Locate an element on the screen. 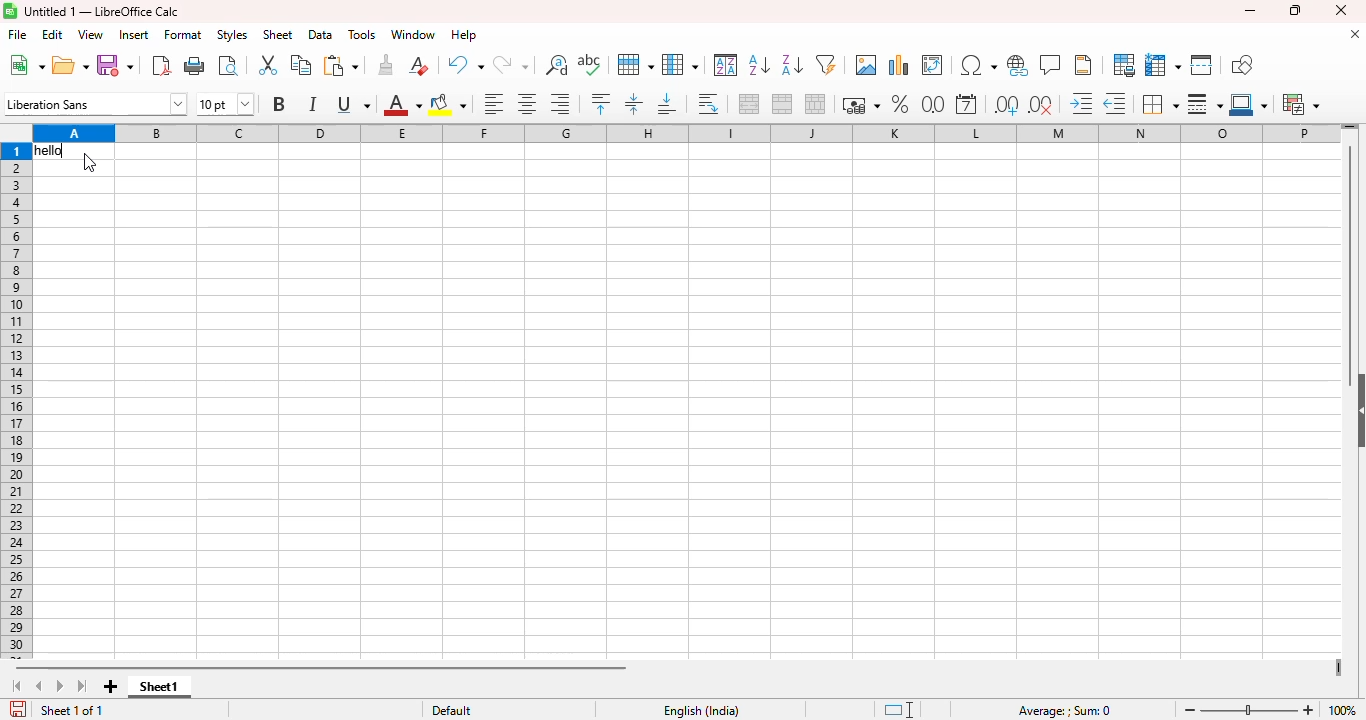  vertical scroll bar is located at coordinates (1351, 262).